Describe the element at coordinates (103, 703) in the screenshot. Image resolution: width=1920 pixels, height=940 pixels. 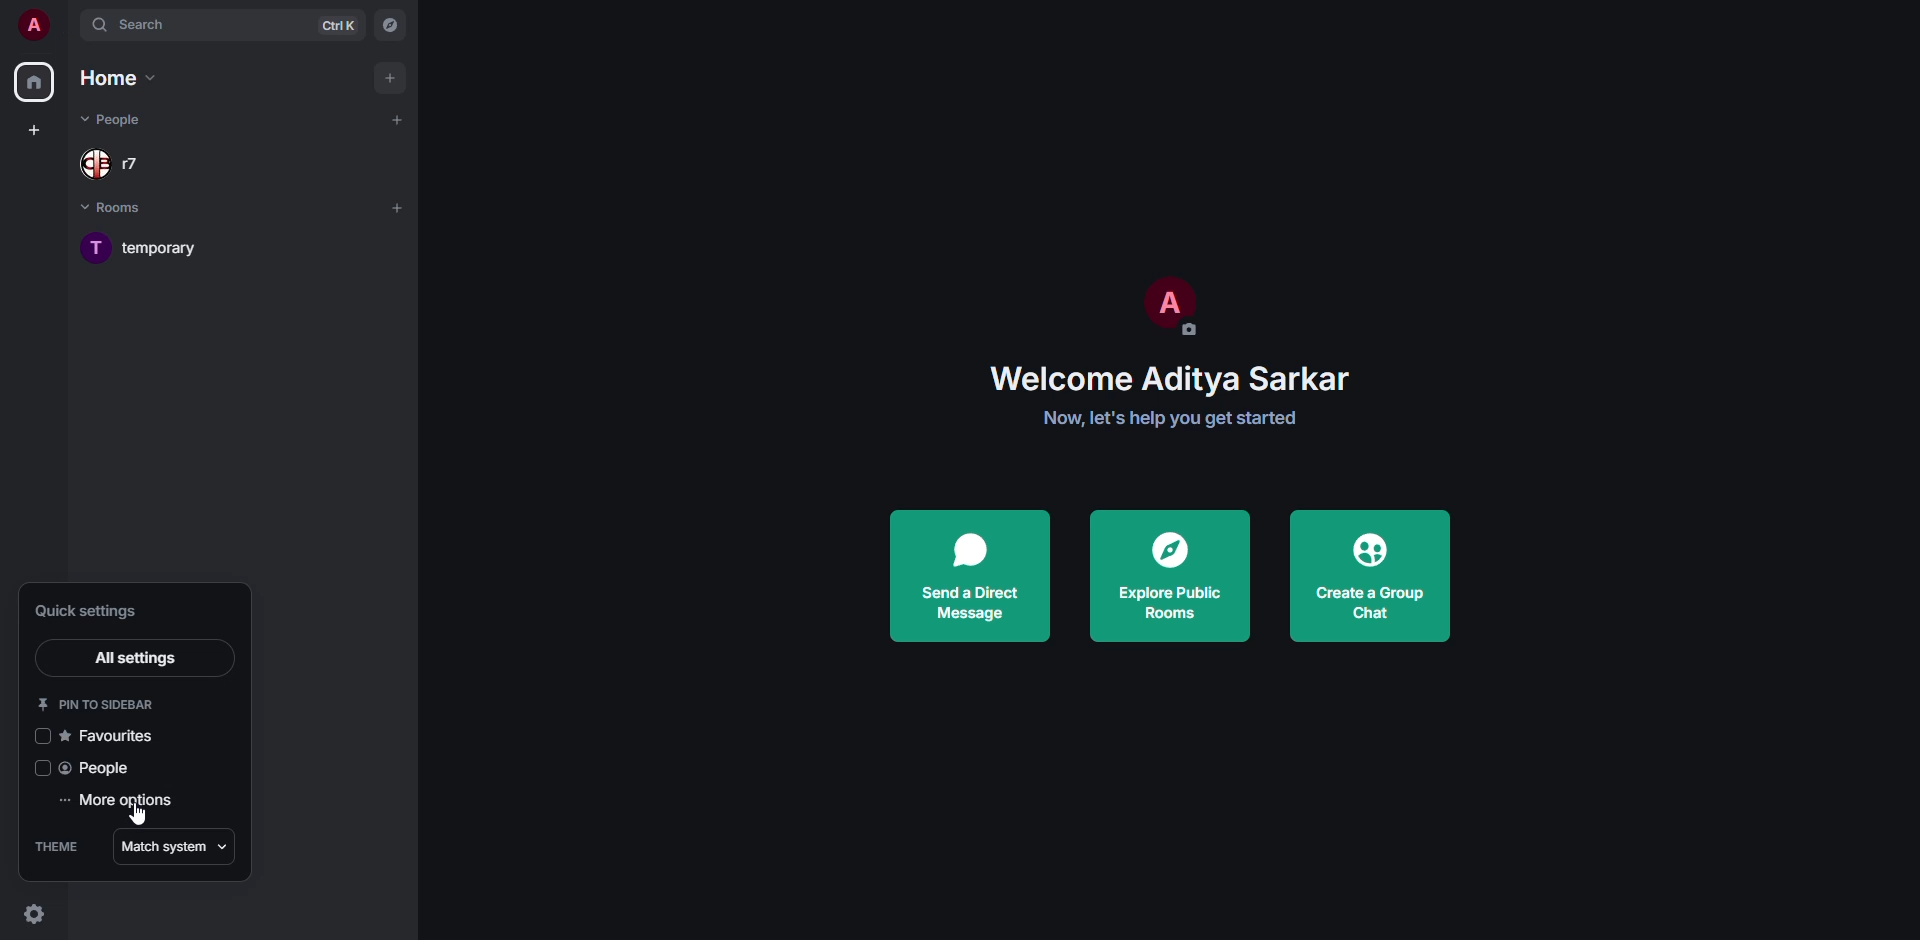
I see `pin to sidebar` at that location.